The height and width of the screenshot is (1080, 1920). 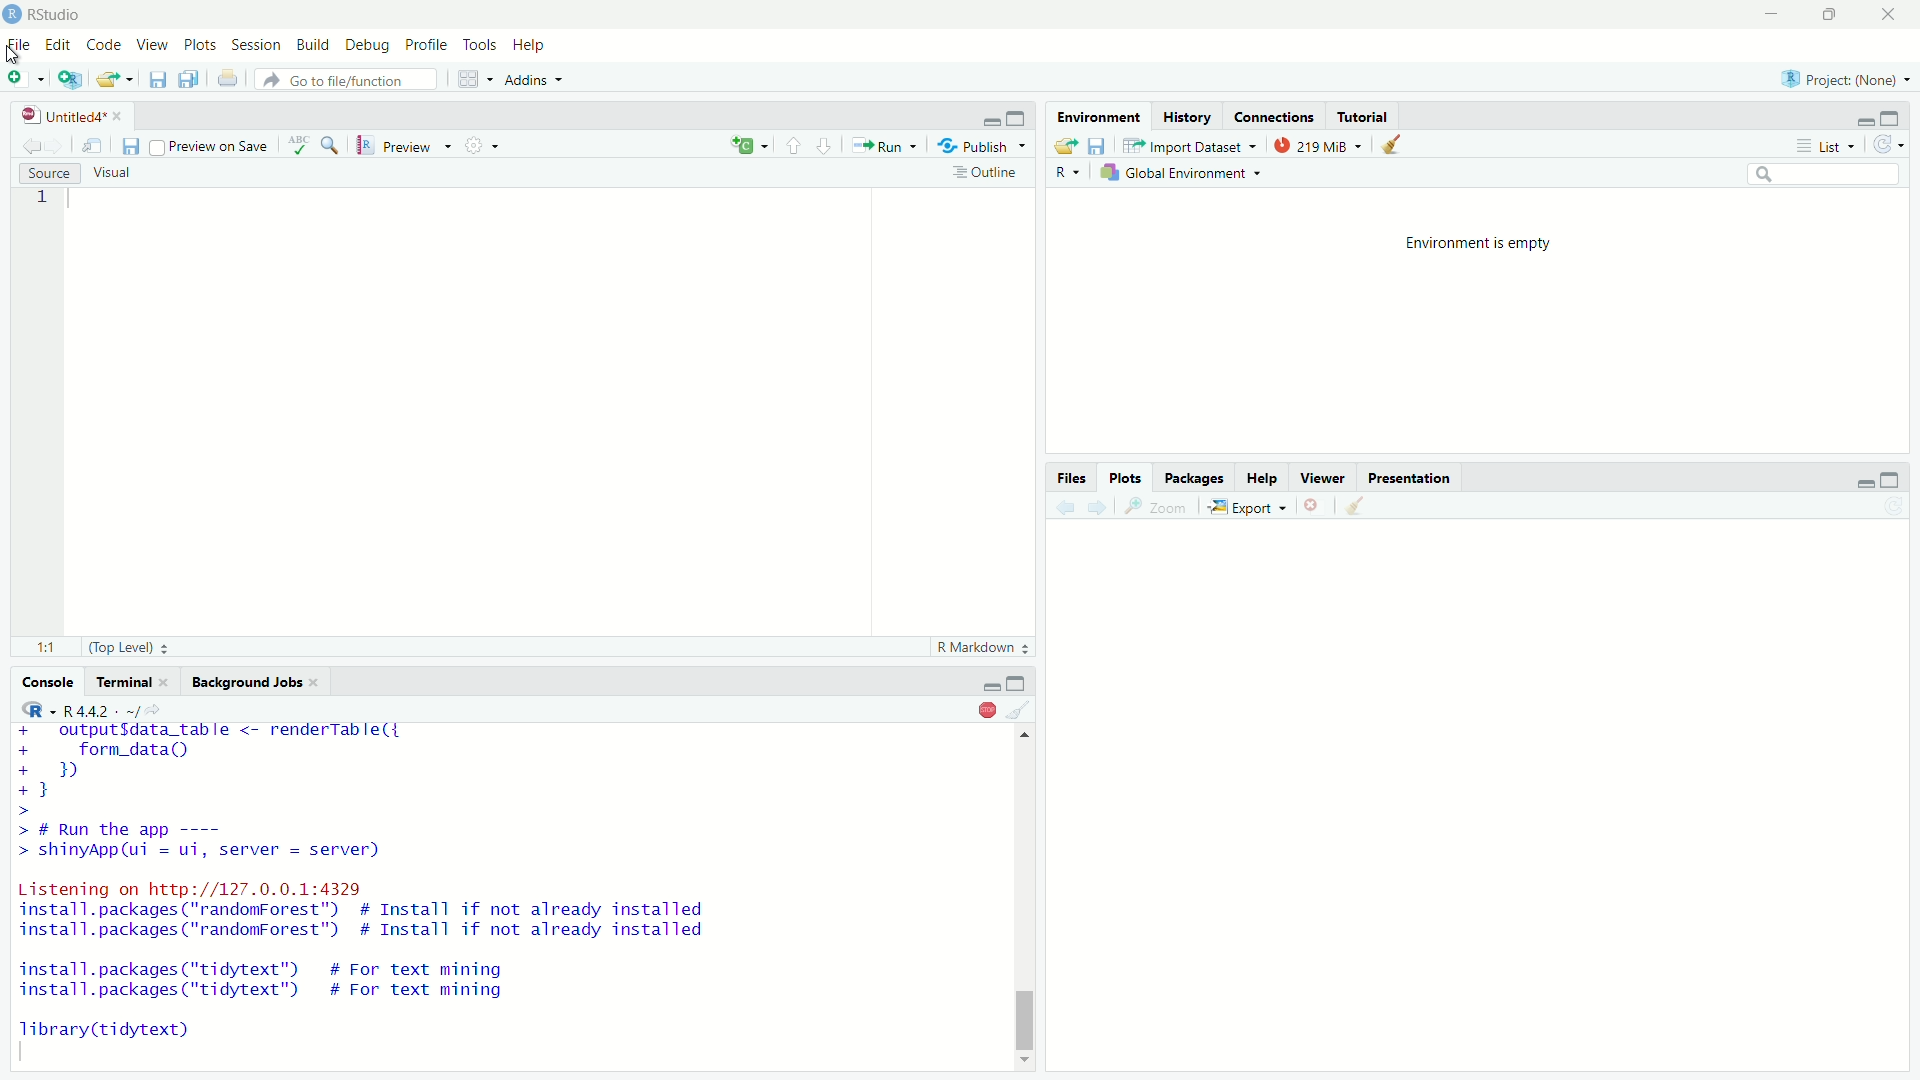 What do you see at coordinates (1846, 78) in the screenshot?
I see `select project` at bounding box center [1846, 78].